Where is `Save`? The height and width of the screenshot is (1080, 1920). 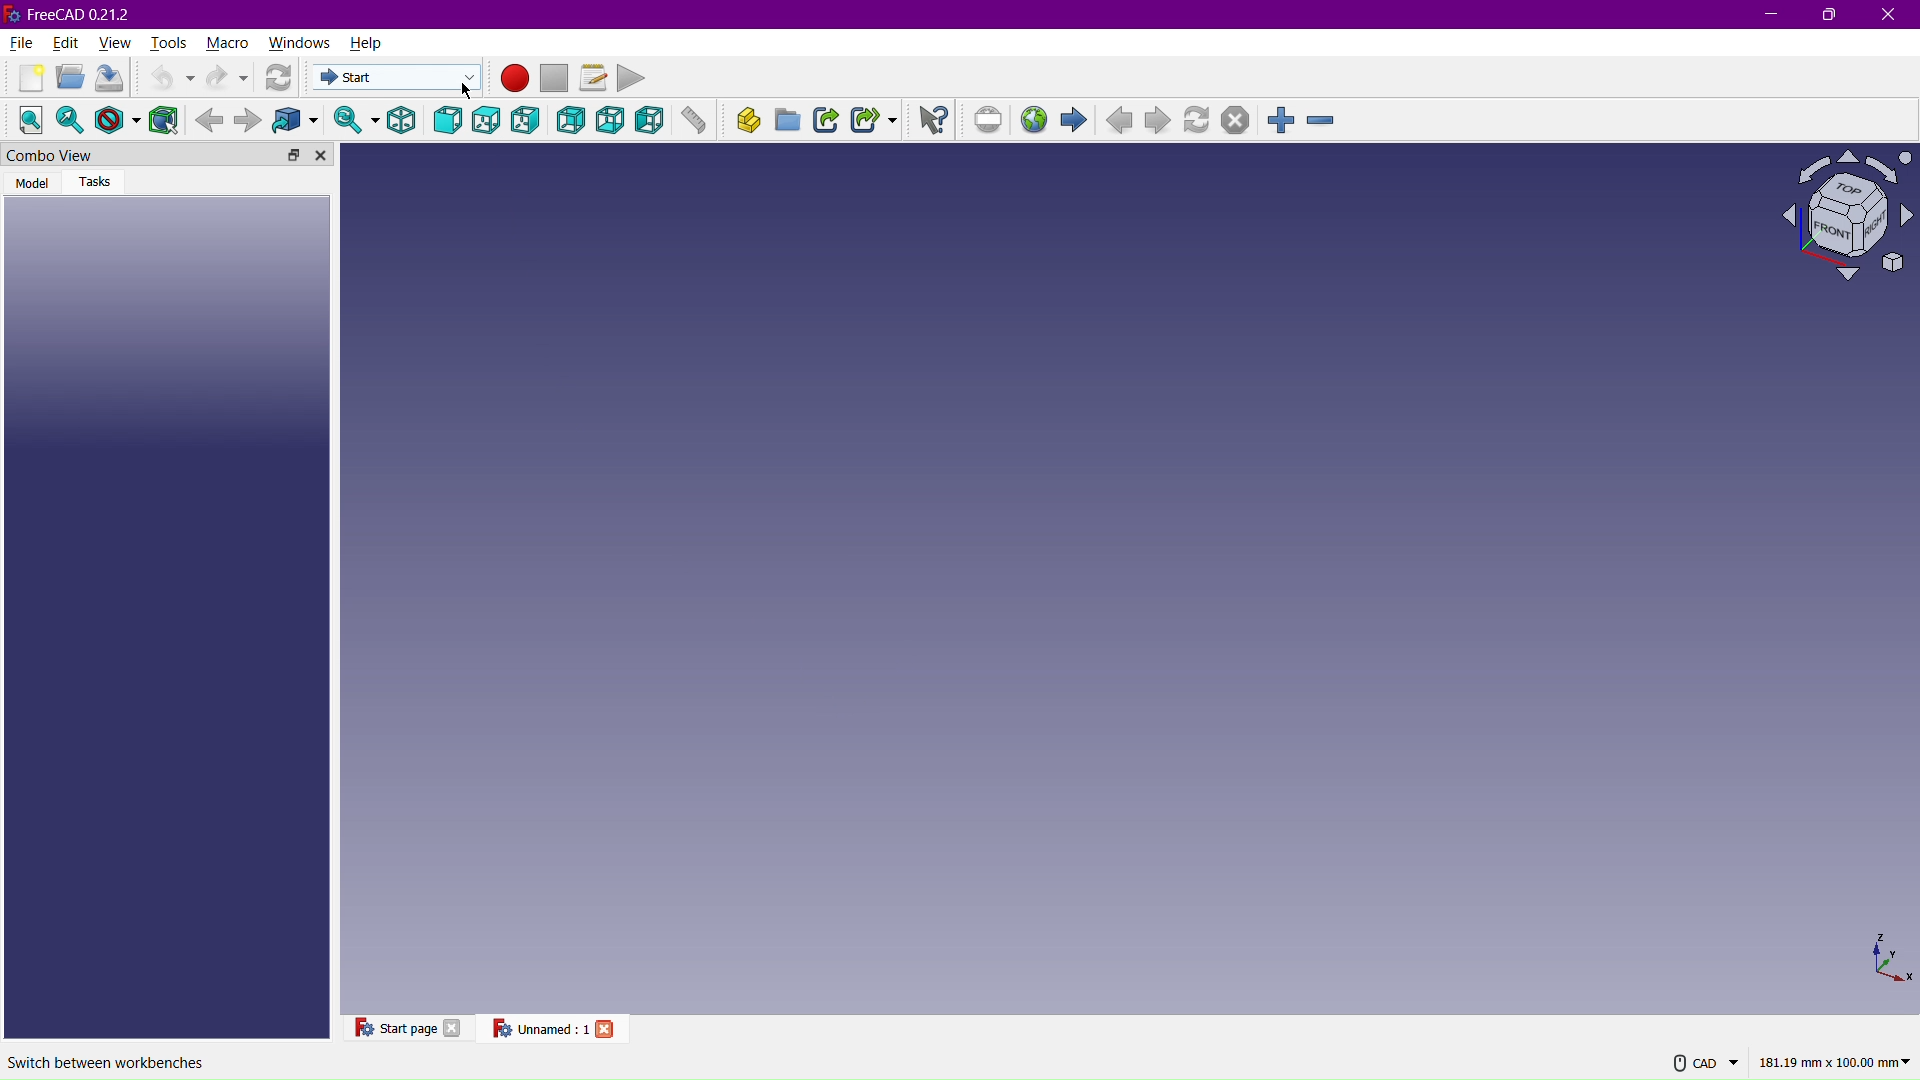
Save is located at coordinates (109, 77).